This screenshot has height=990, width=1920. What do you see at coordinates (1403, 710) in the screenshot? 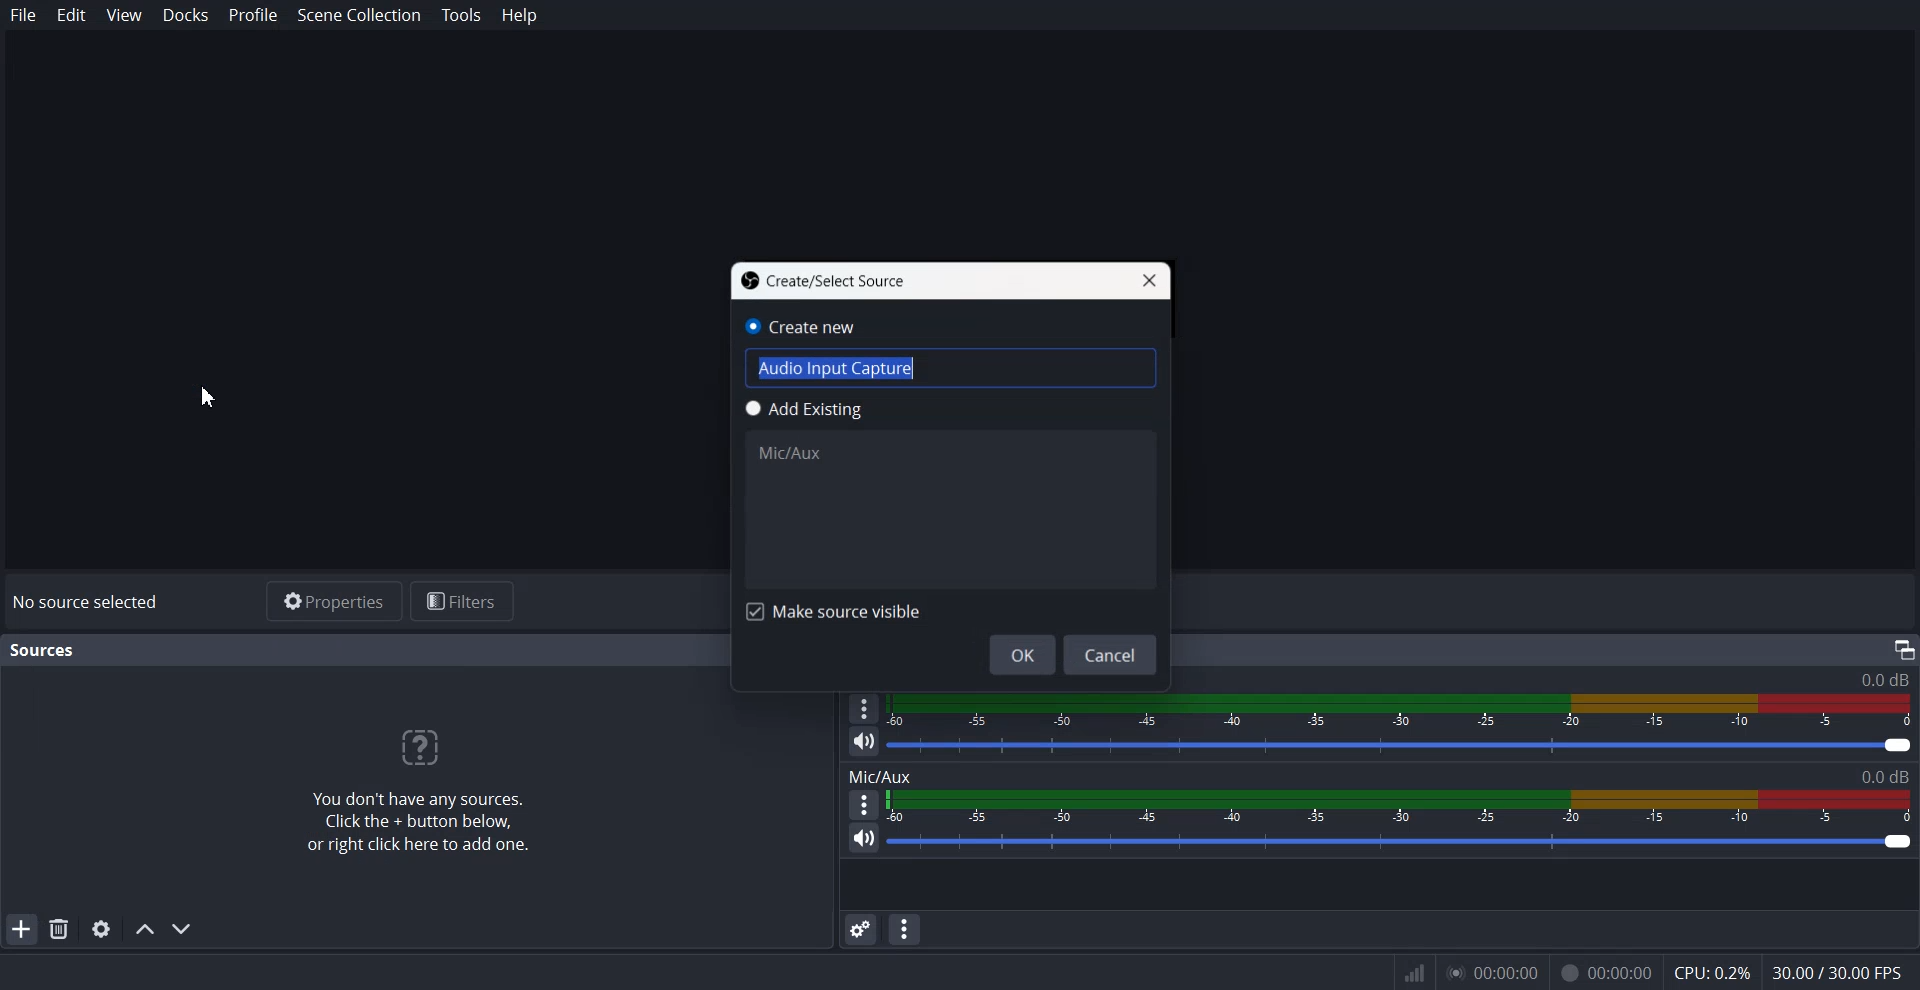
I see `Volume Indicator` at bounding box center [1403, 710].